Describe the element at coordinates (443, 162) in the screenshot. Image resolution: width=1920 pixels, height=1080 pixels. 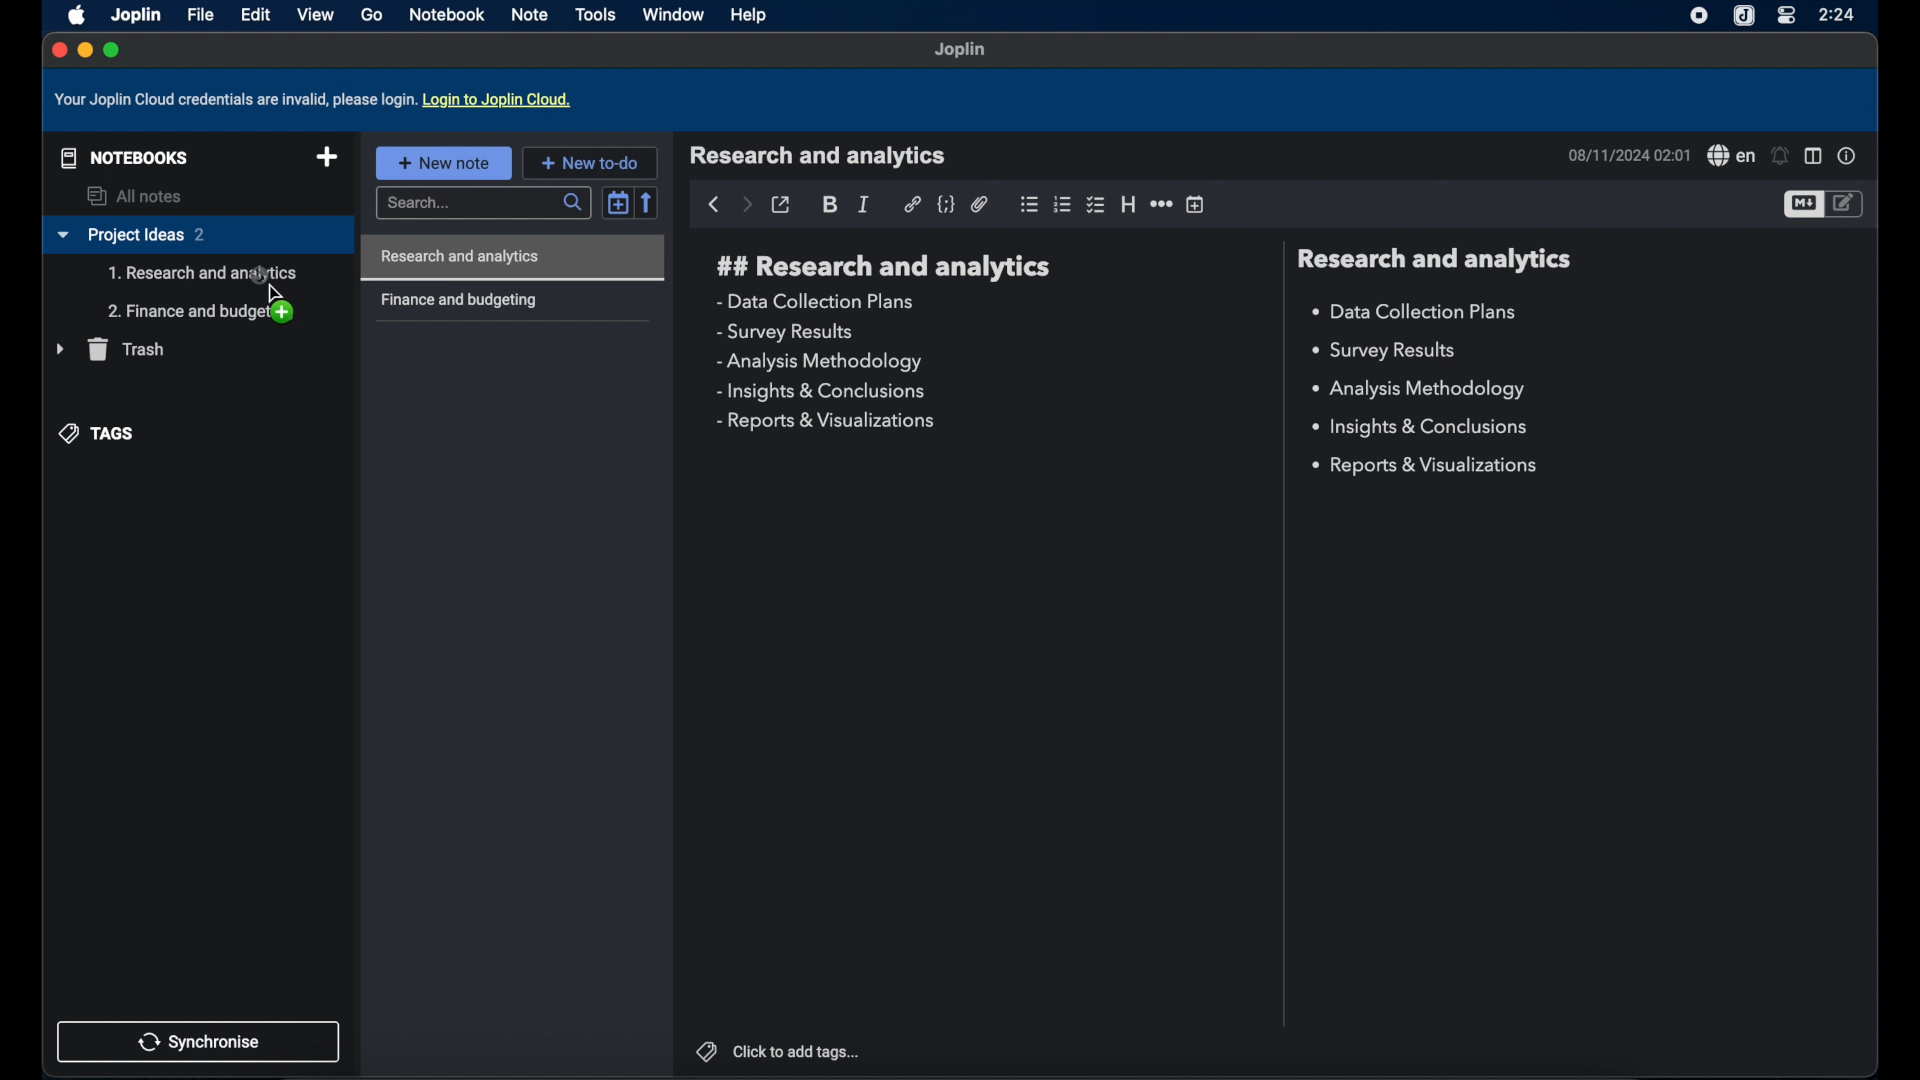
I see `new note` at that location.